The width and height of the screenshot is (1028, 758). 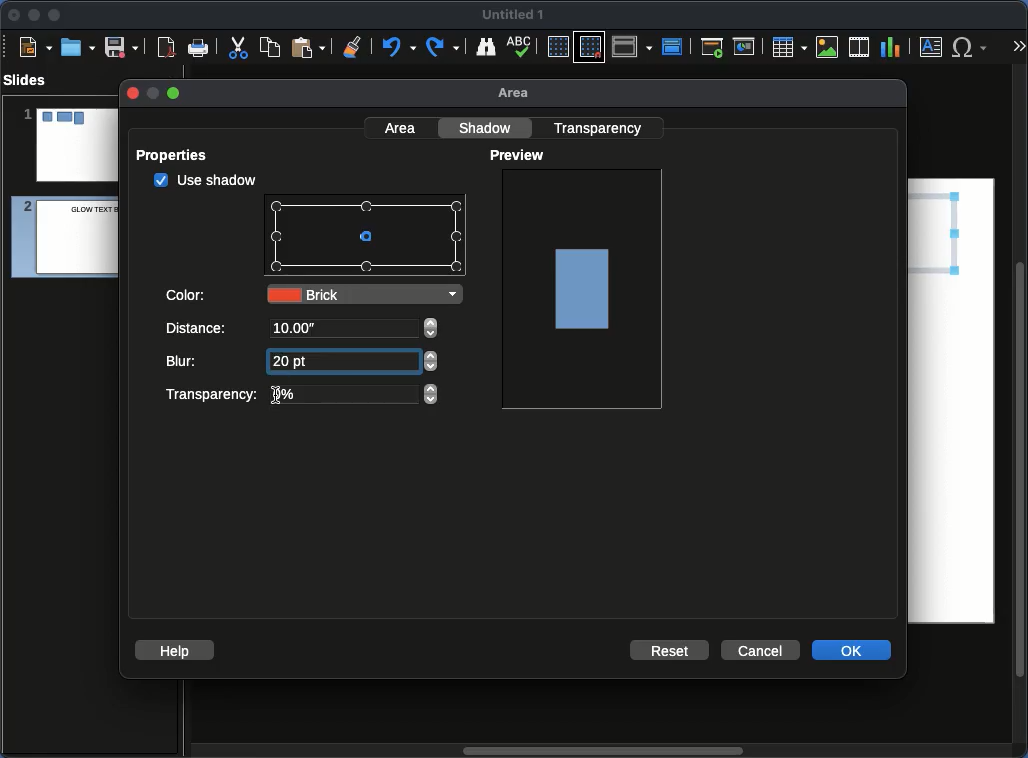 I want to click on Clear formatting, so click(x=353, y=45).